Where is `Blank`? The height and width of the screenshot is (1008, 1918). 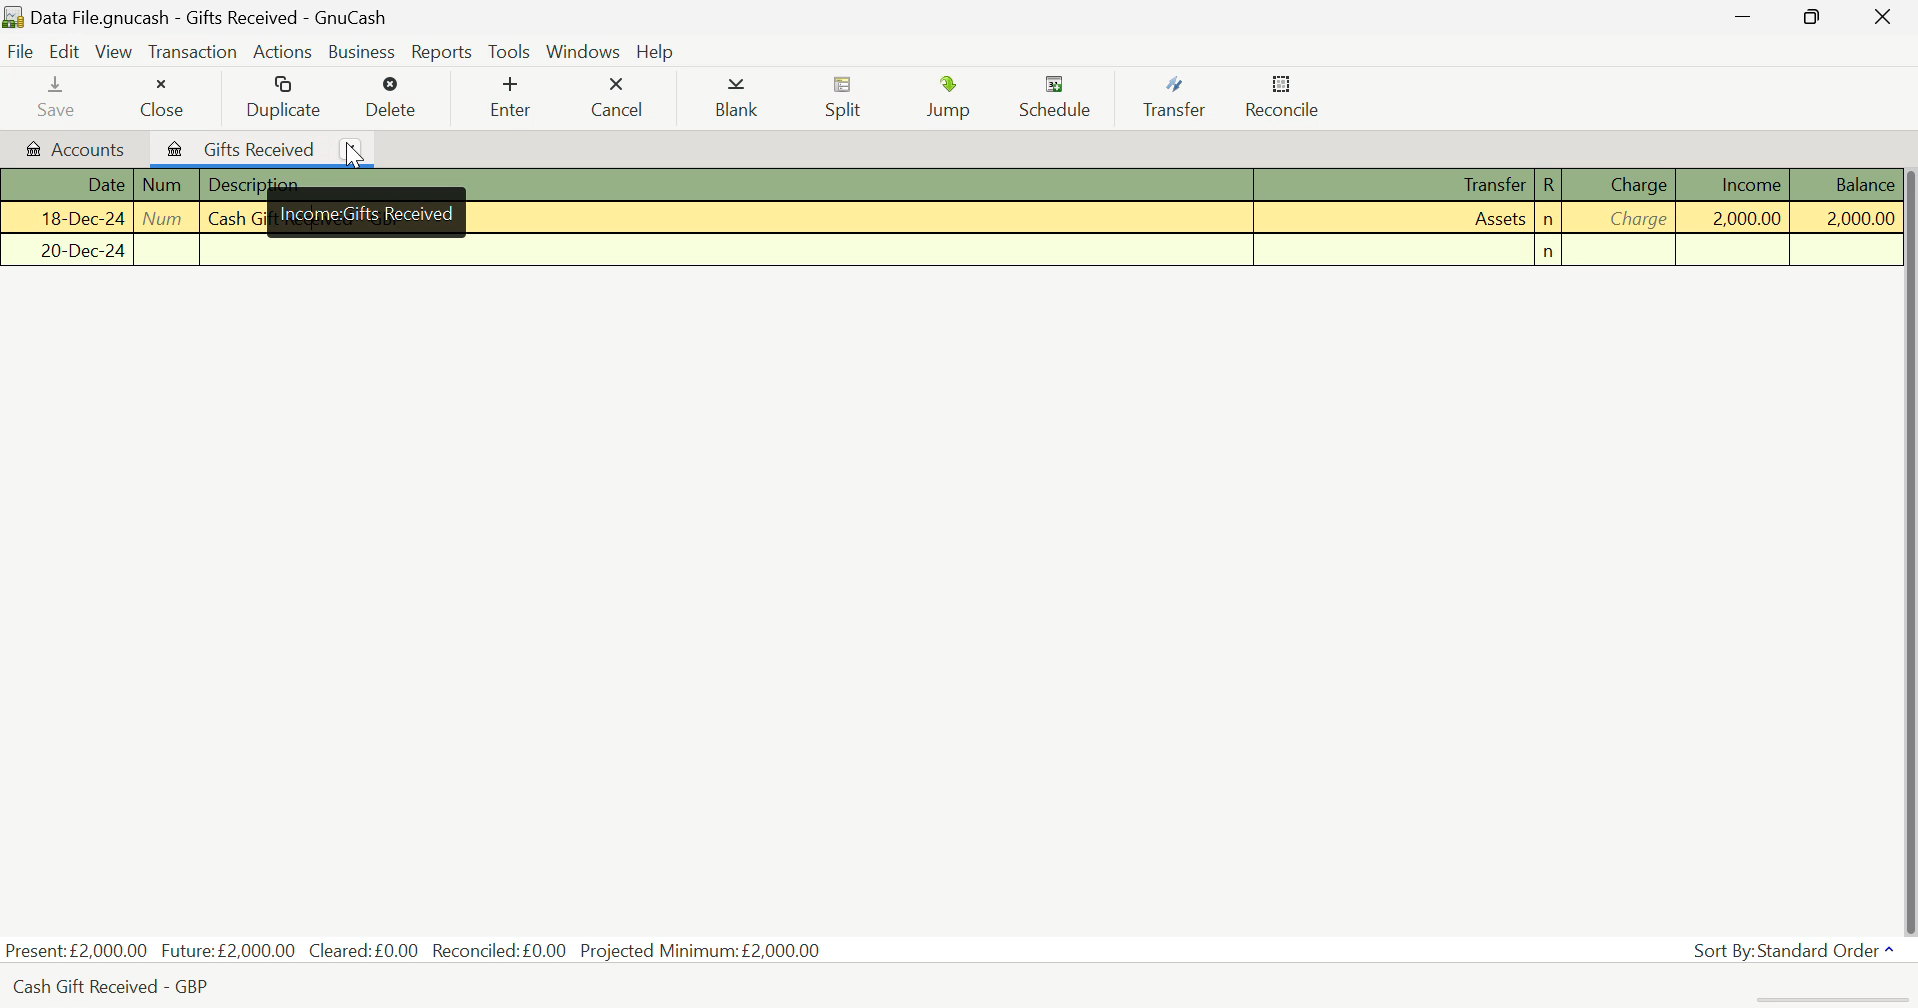
Blank is located at coordinates (740, 99).